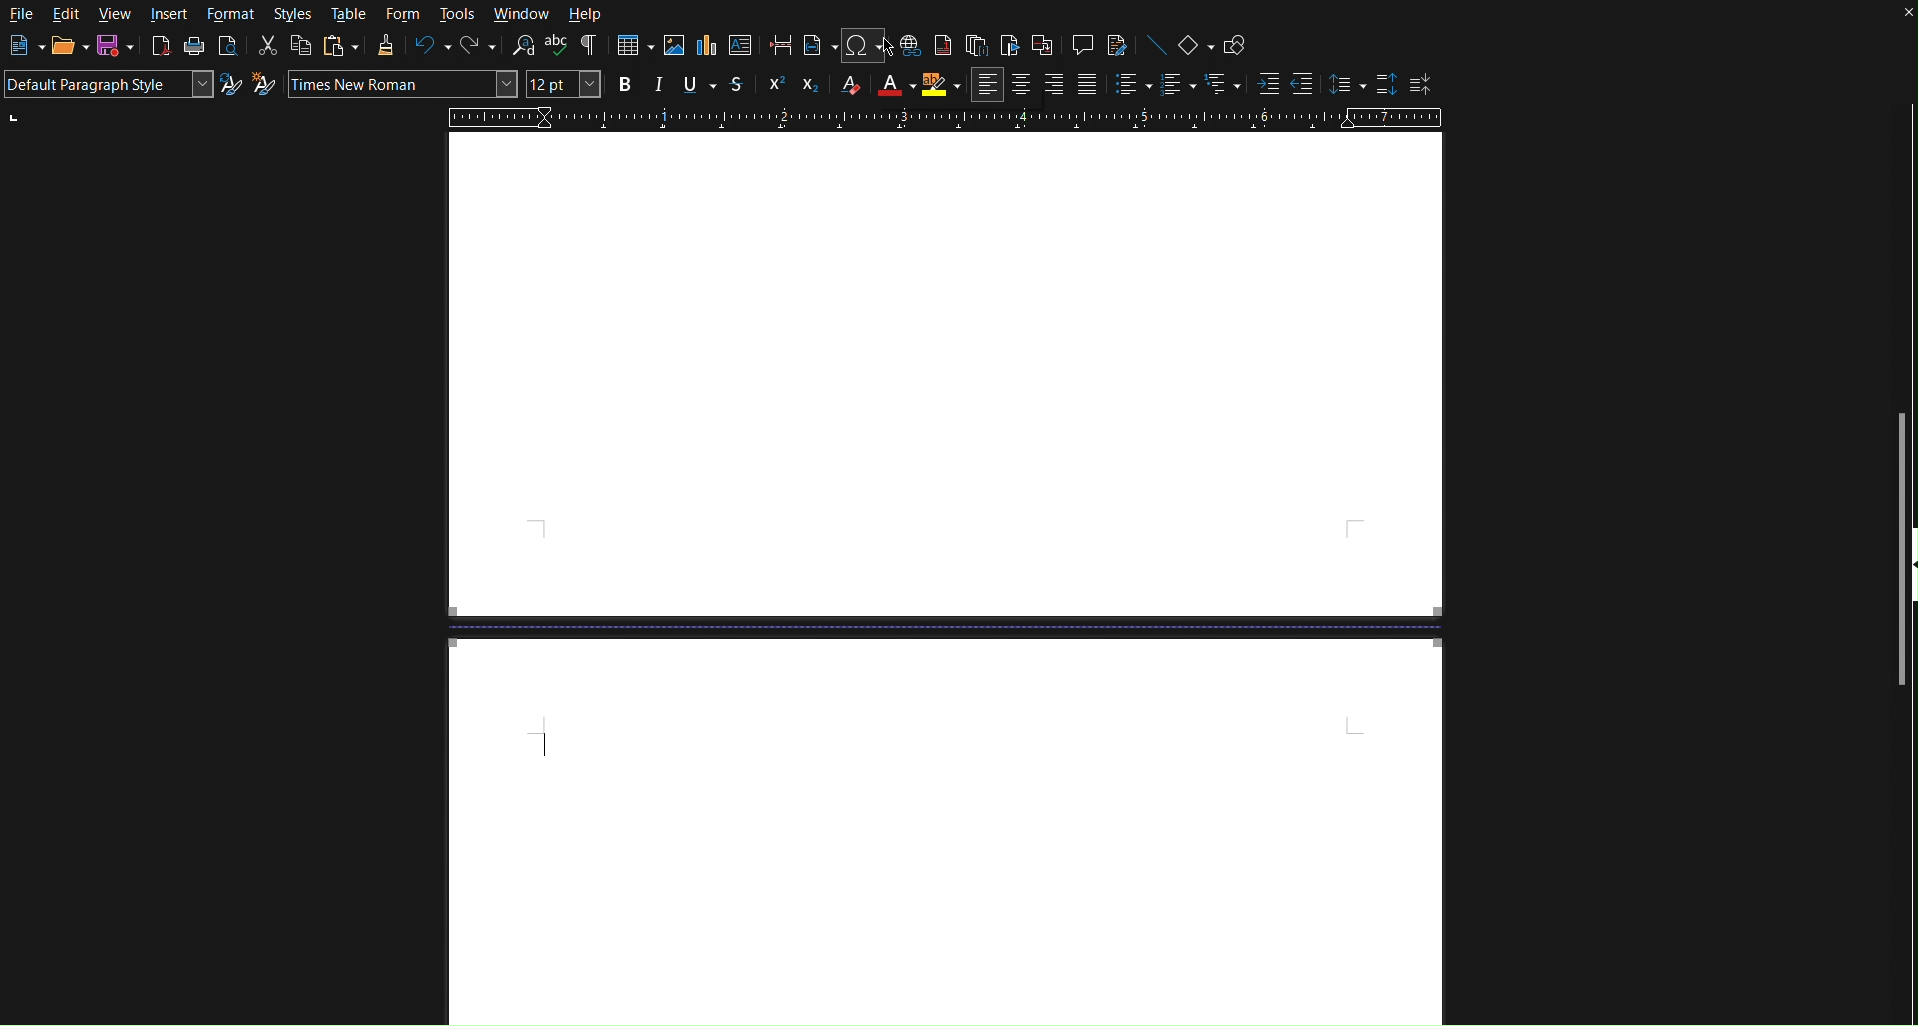 This screenshot has height=1026, width=1918. Describe the element at coordinates (907, 45) in the screenshot. I see `Insert Hyperlink` at that location.